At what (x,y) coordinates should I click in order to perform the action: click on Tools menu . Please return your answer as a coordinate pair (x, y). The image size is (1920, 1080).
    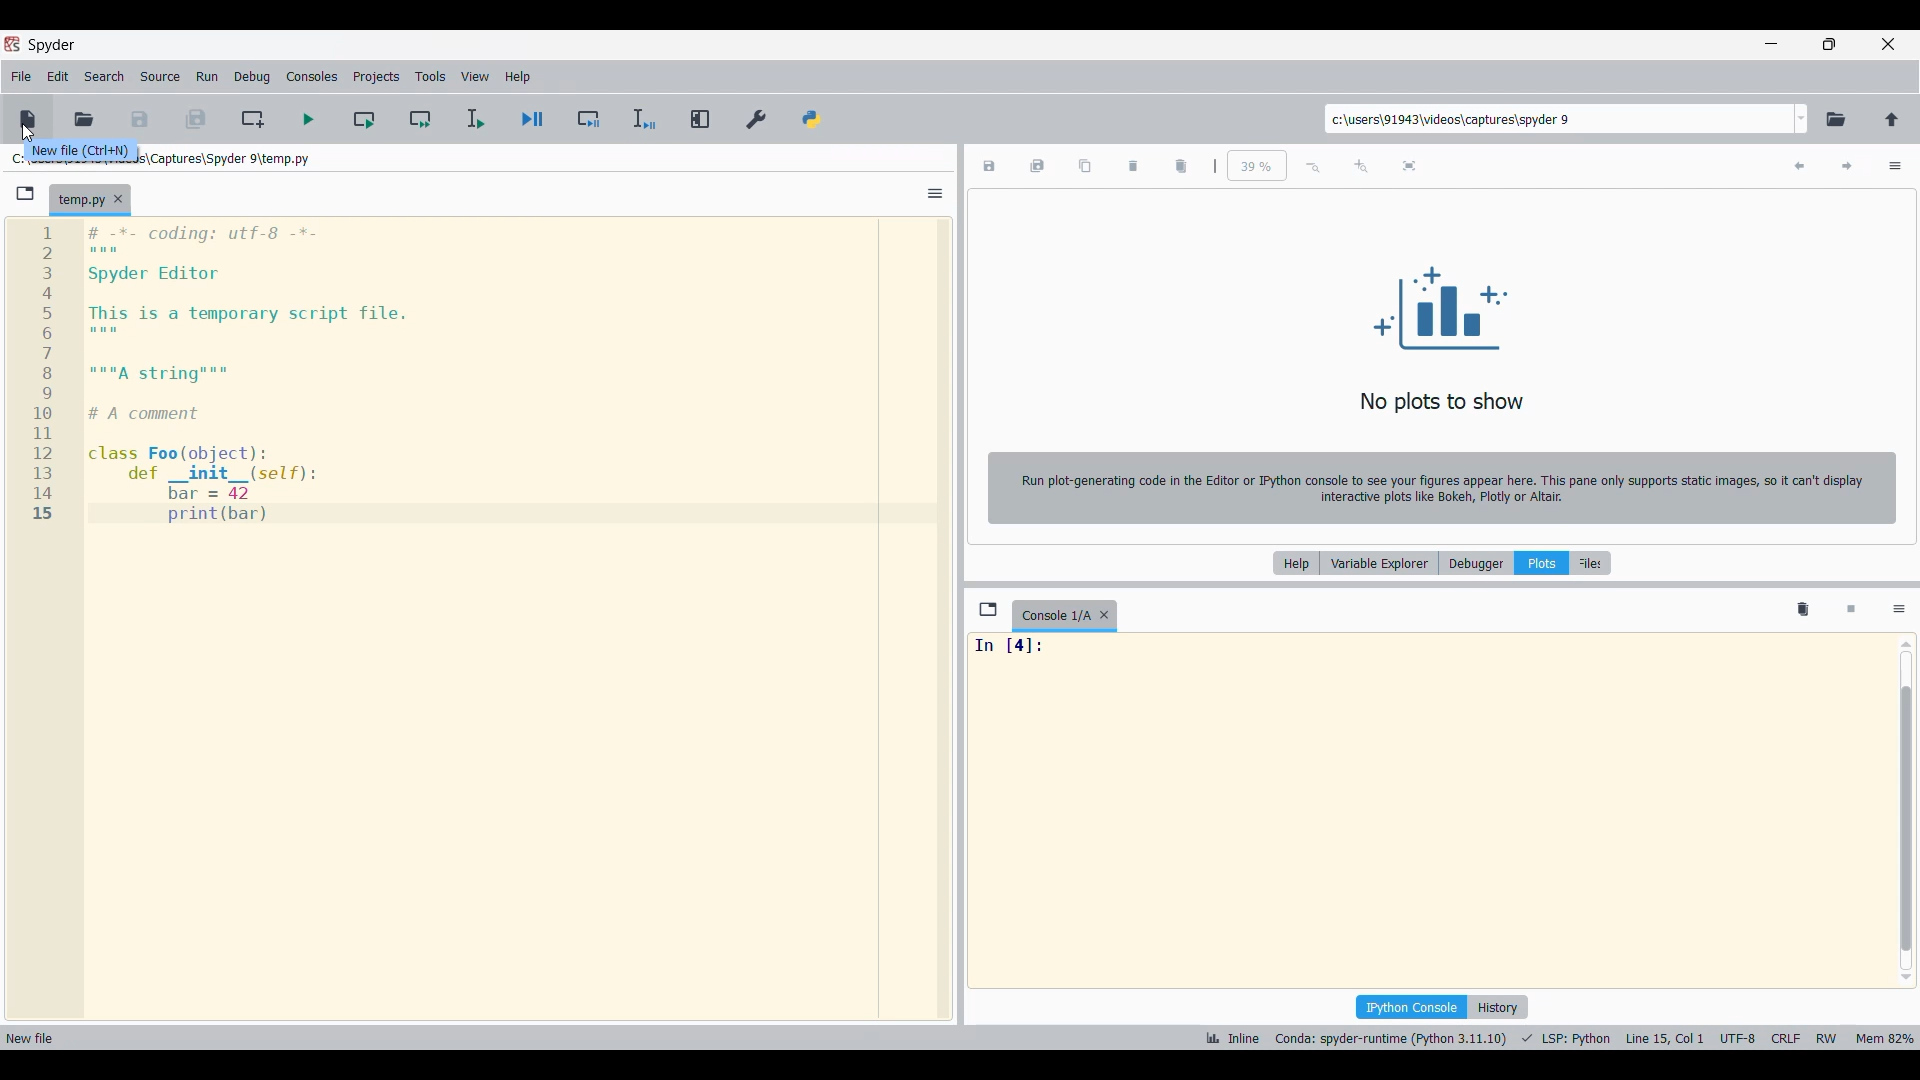
    Looking at the image, I should click on (430, 77).